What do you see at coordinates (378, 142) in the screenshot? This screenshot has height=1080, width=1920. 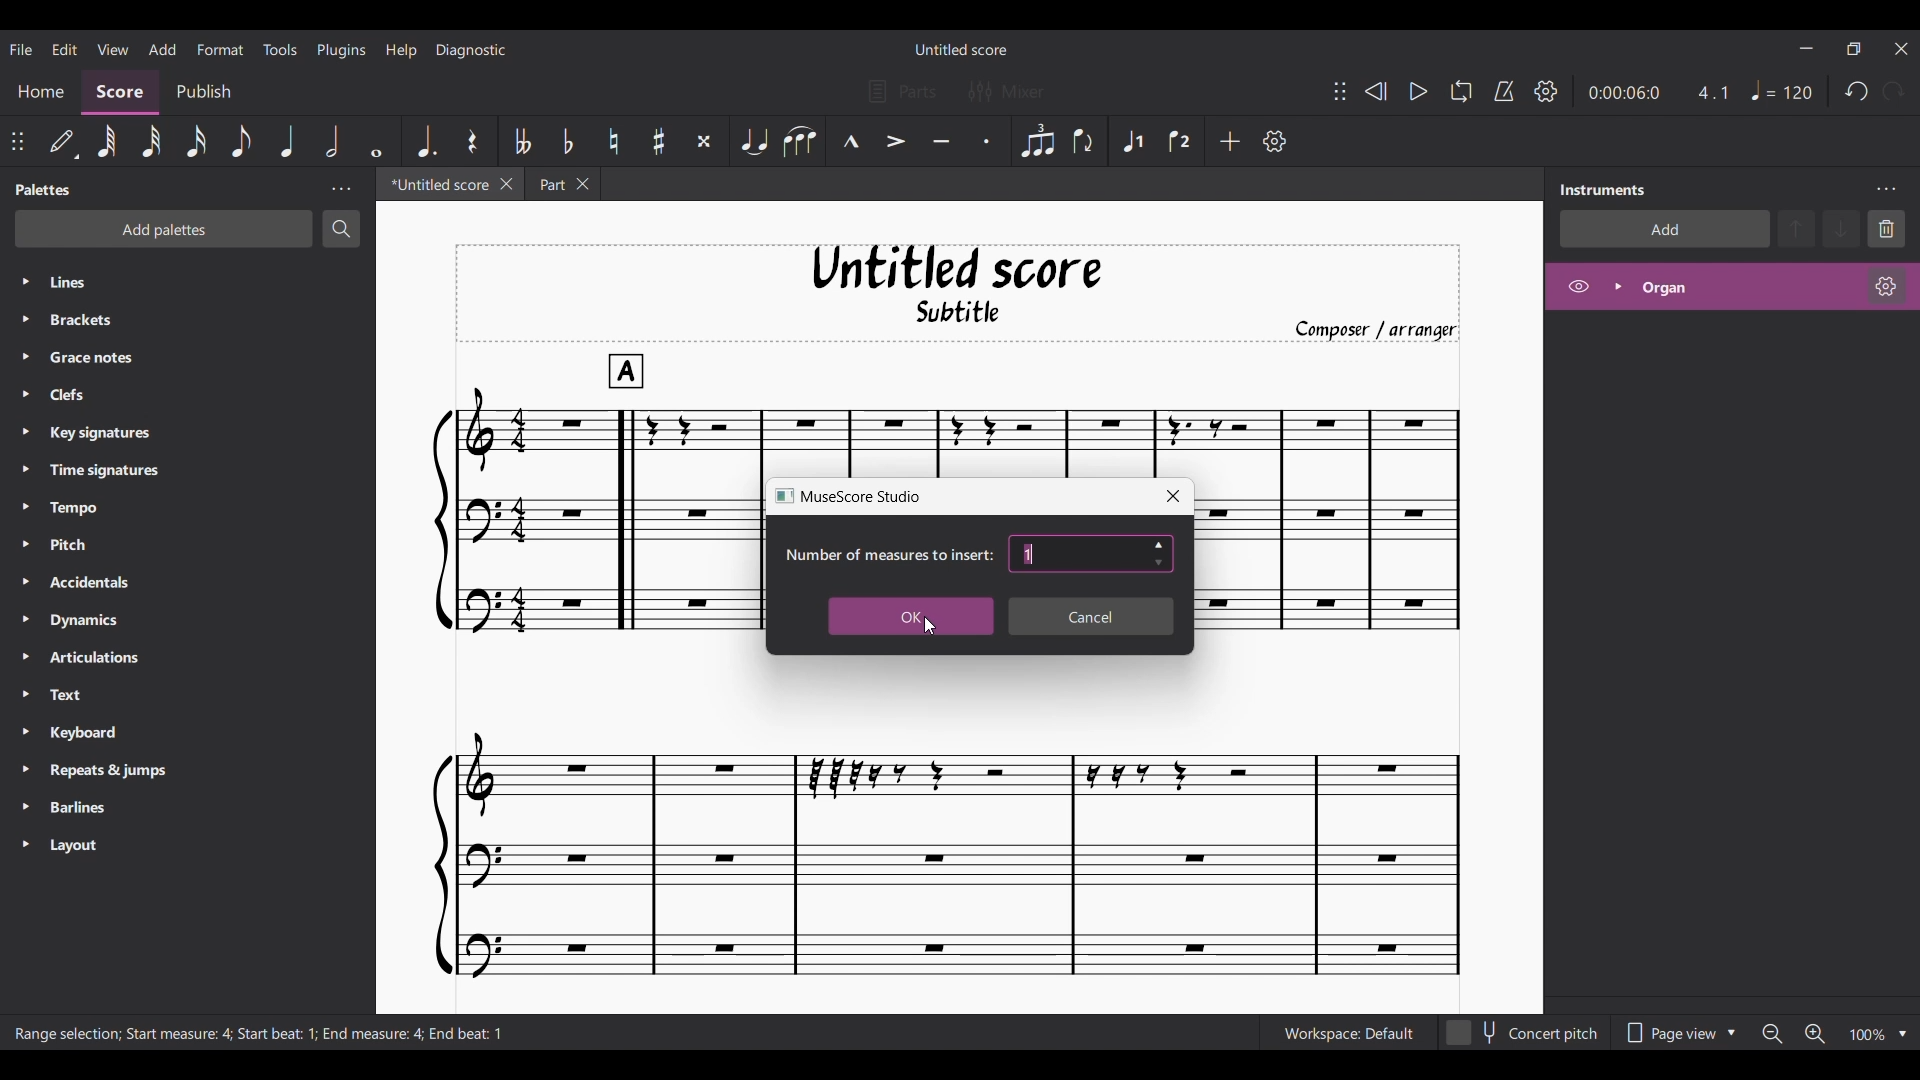 I see `Whole note` at bounding box center [378, 142].